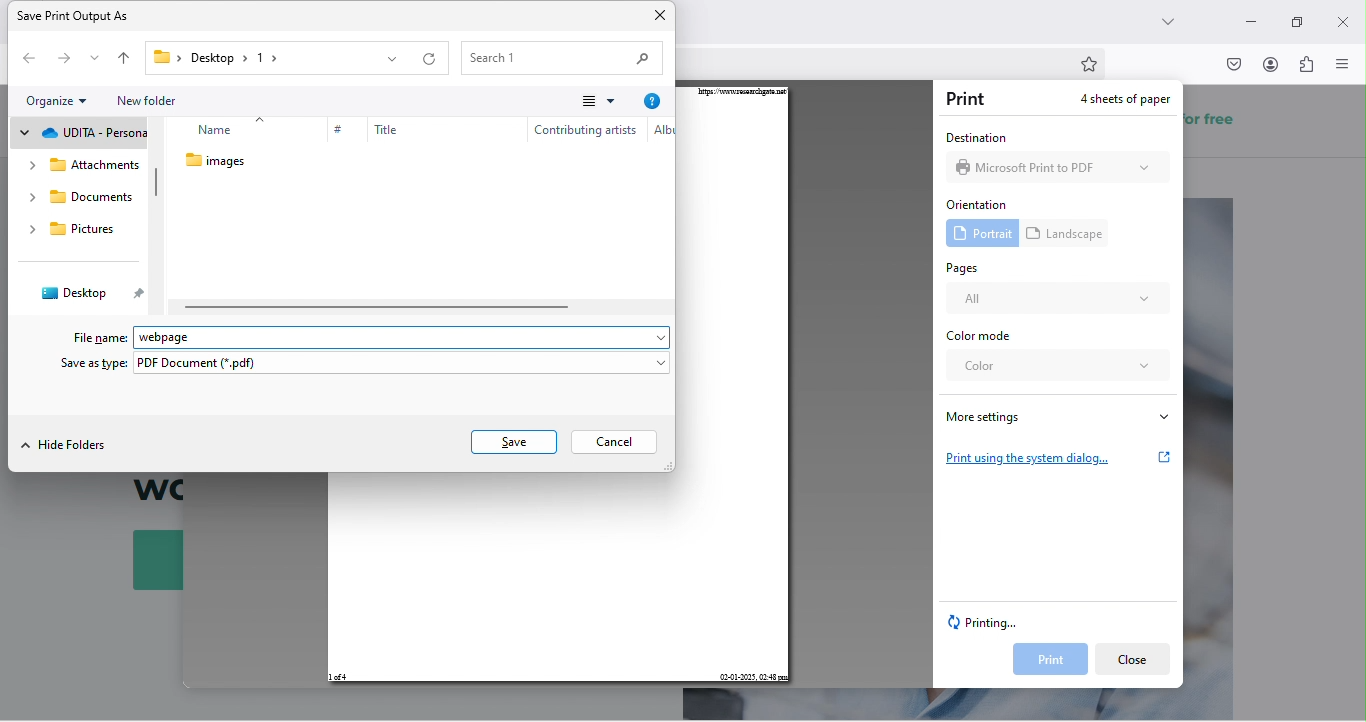 The image size is (1366, 722). I want to click on search tab, so click(1175, 26).